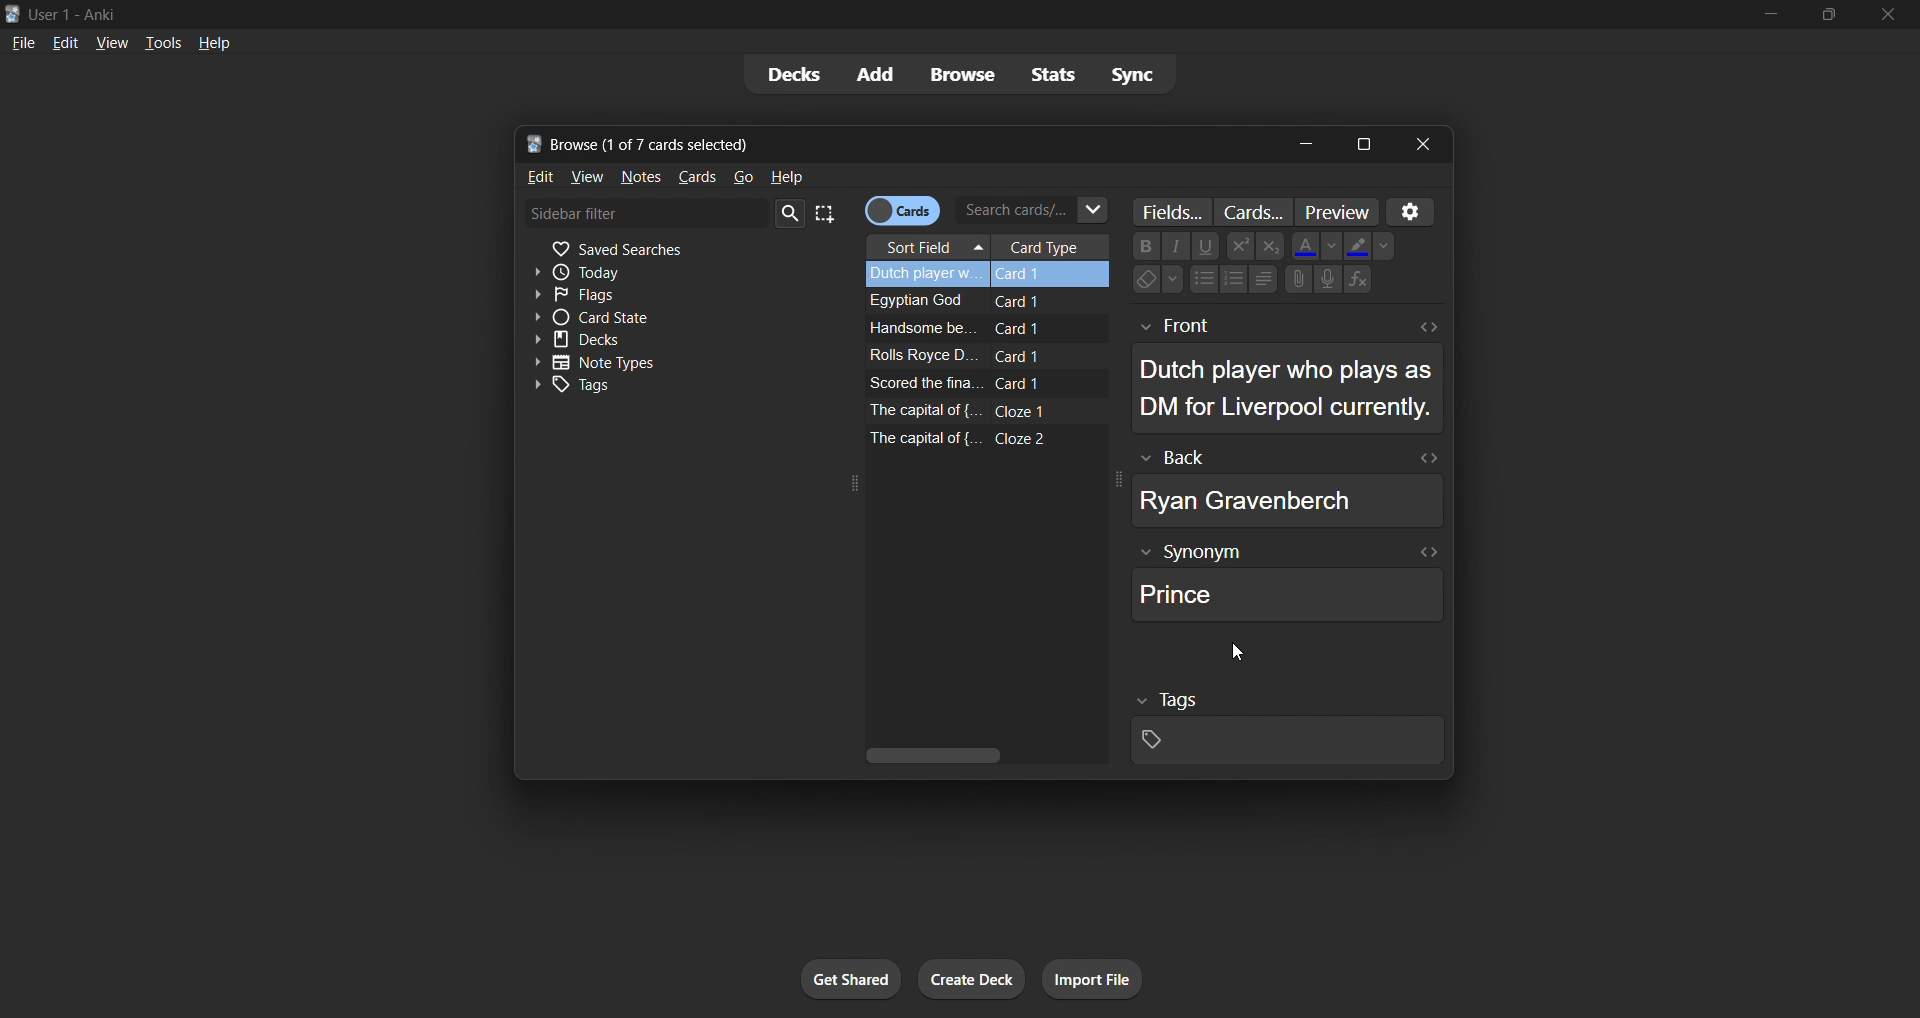 The width and height of the screenshot is (1920, 1018). Describe the element at coordinates (822, 216) in the screenshot. I see `select all` at that location.